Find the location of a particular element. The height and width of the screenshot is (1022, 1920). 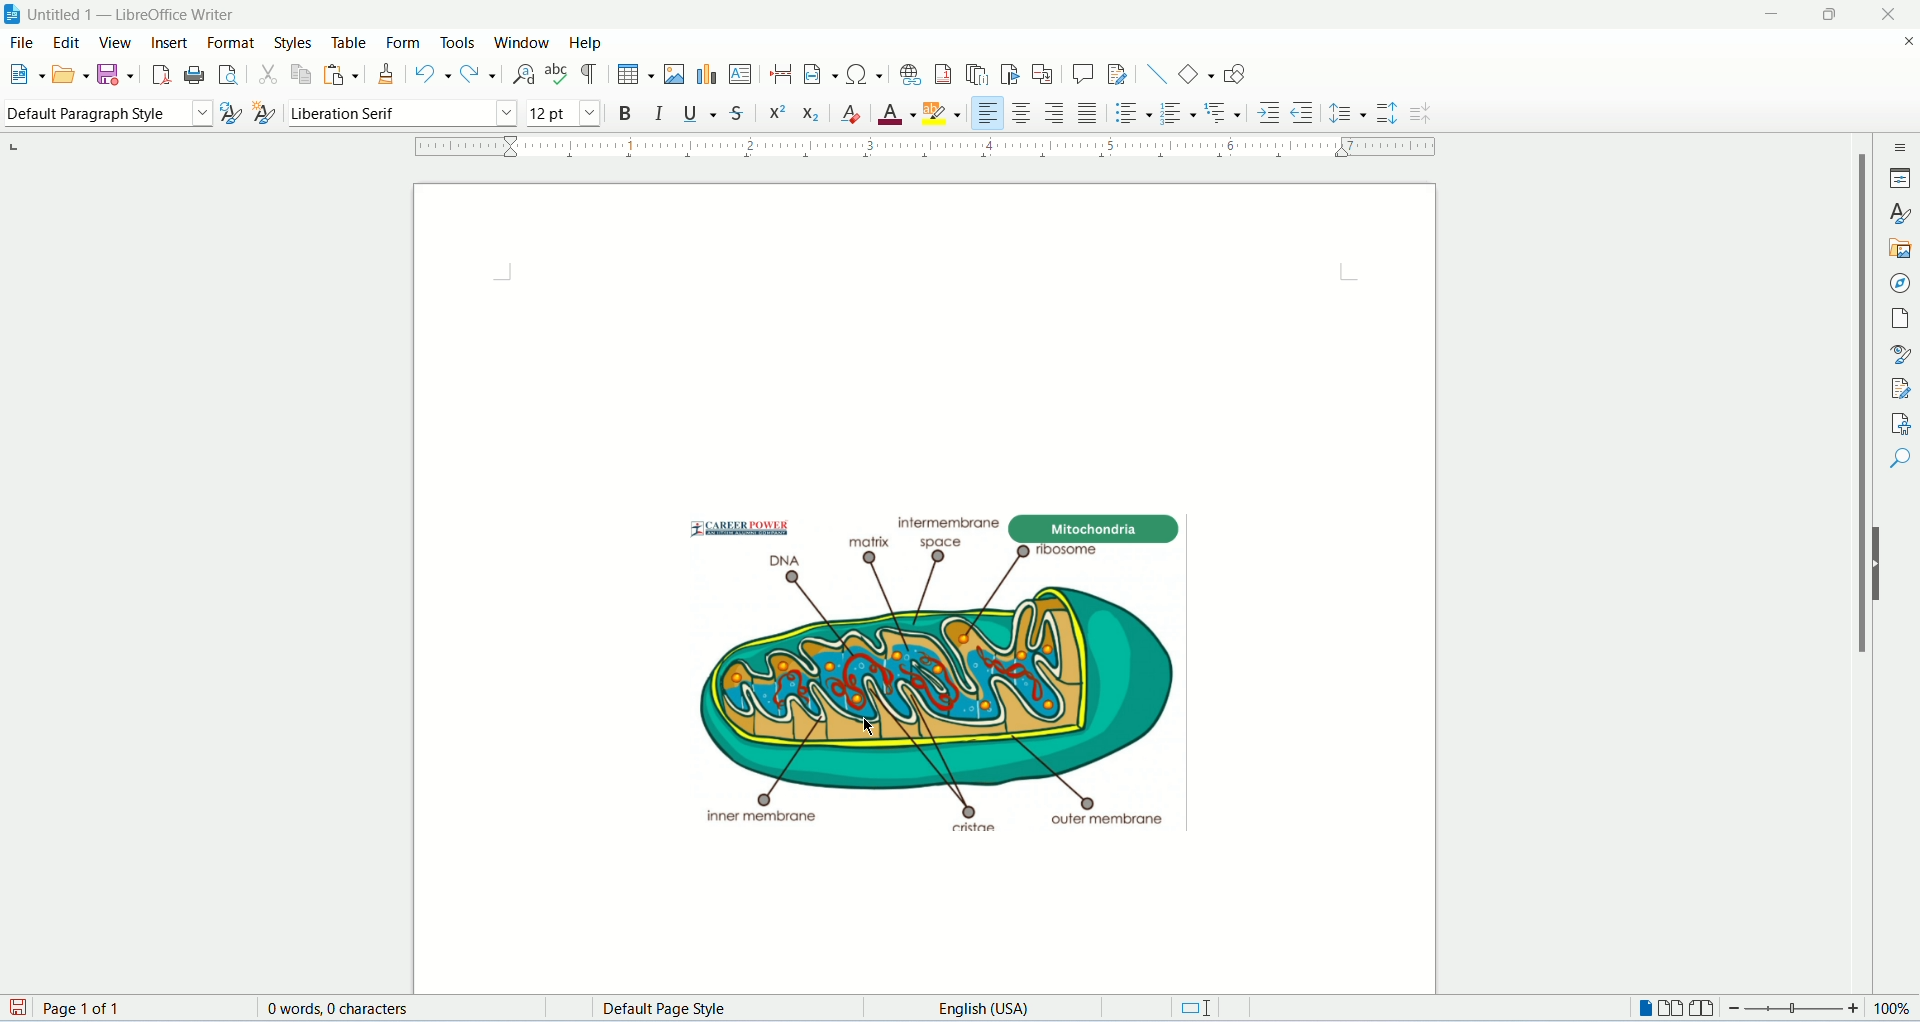

new style is located at coordinates (266, 112).